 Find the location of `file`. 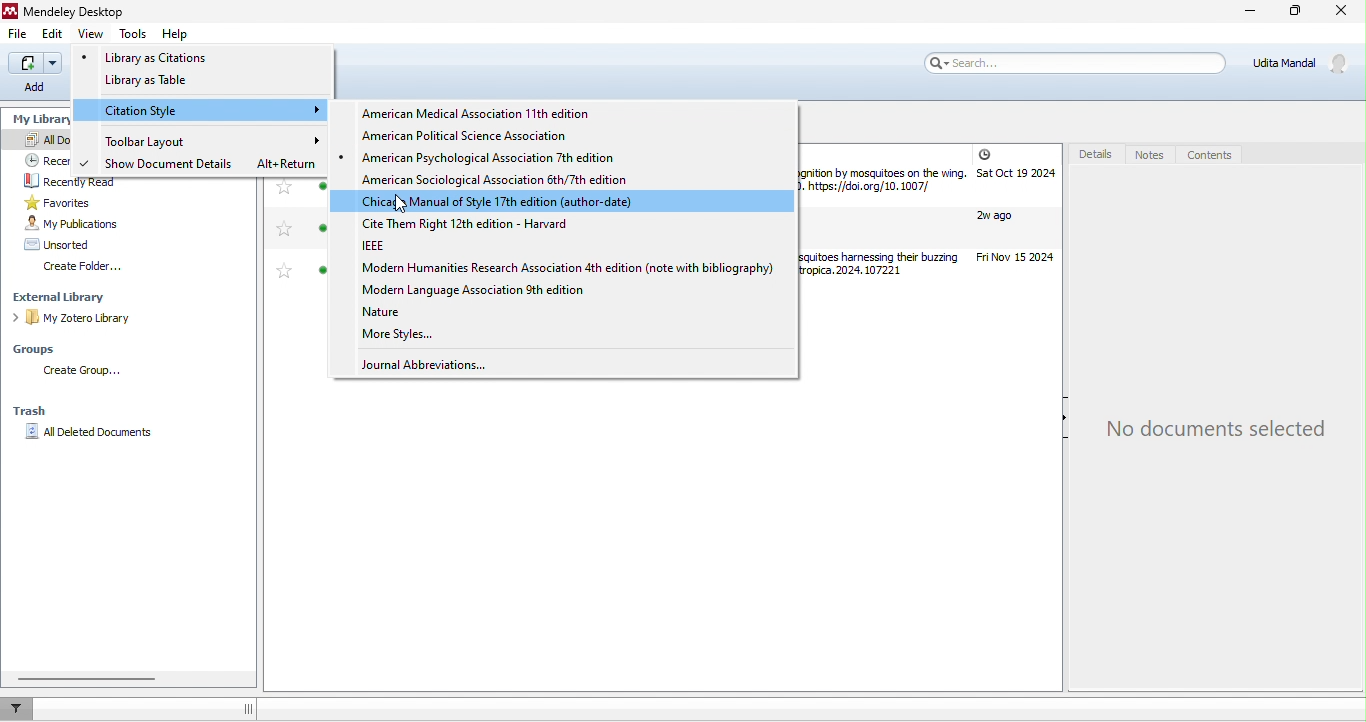

file is located at coordinates (22, 37).